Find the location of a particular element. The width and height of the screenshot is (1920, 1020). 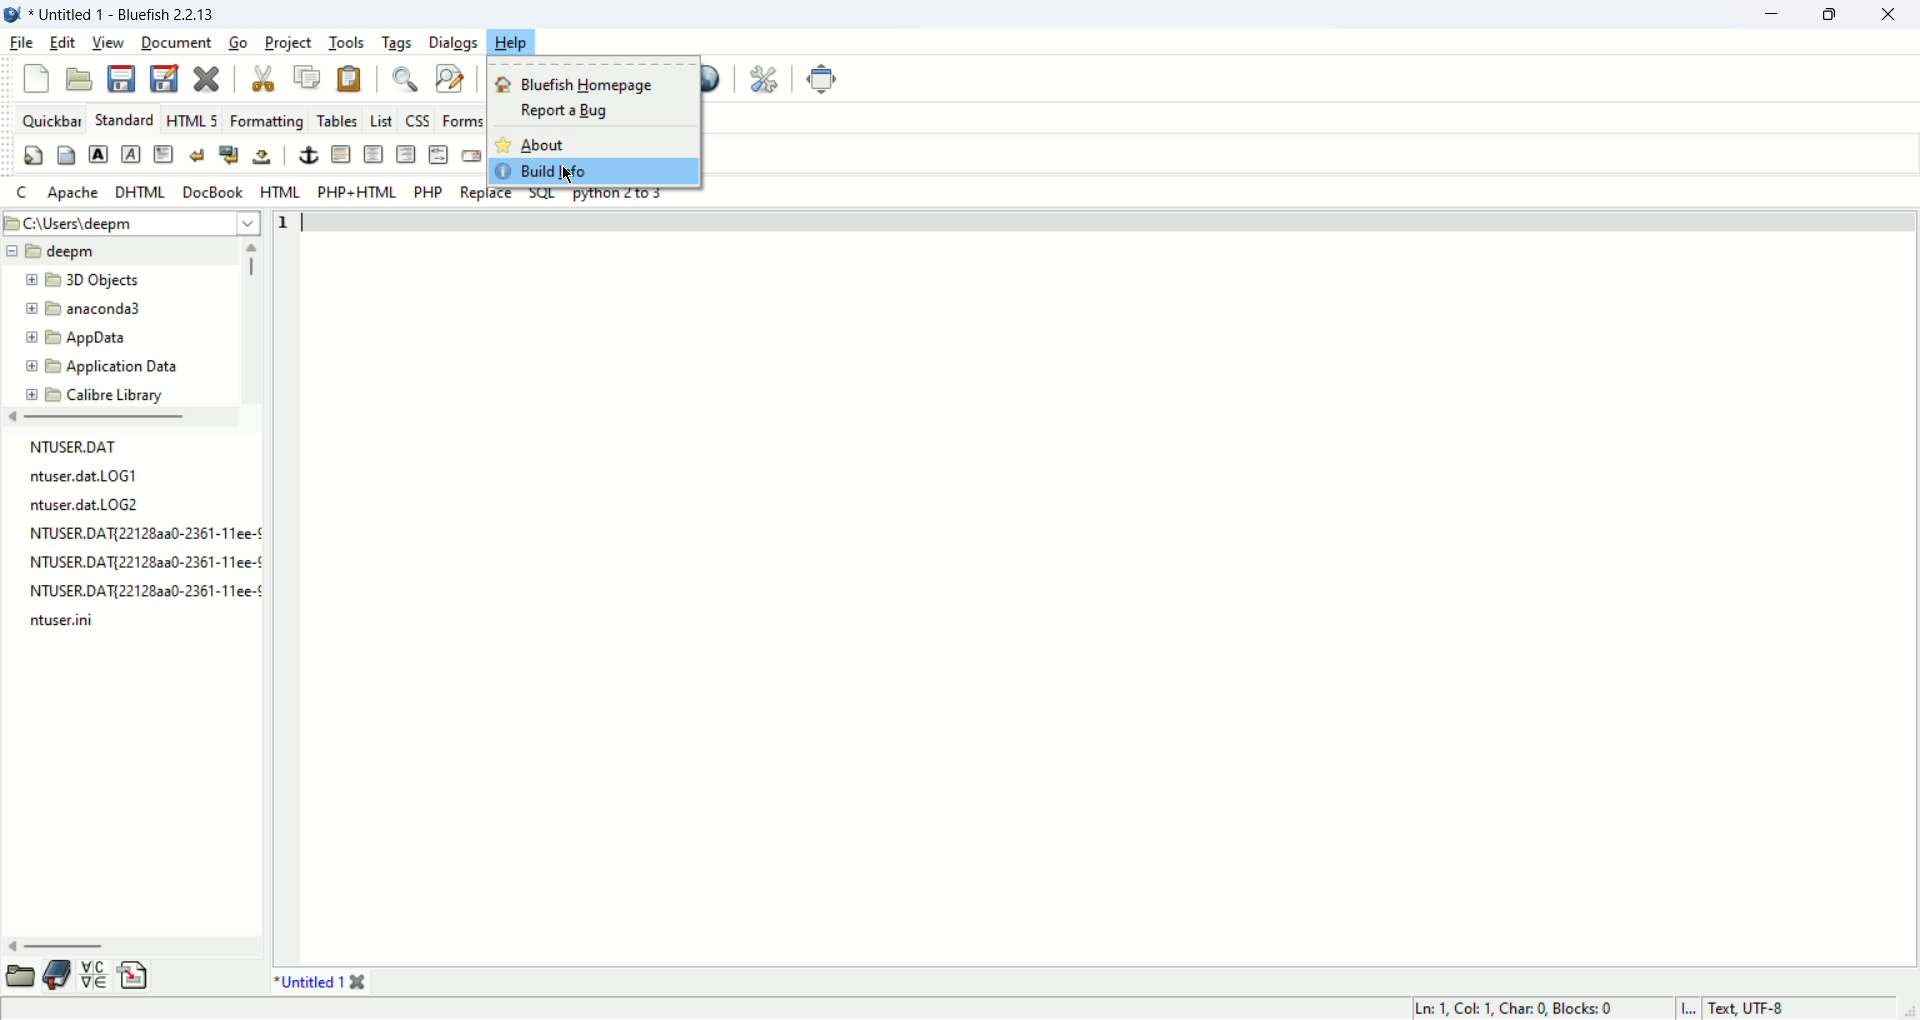

scroll bar is located at coordinates (253, 320).